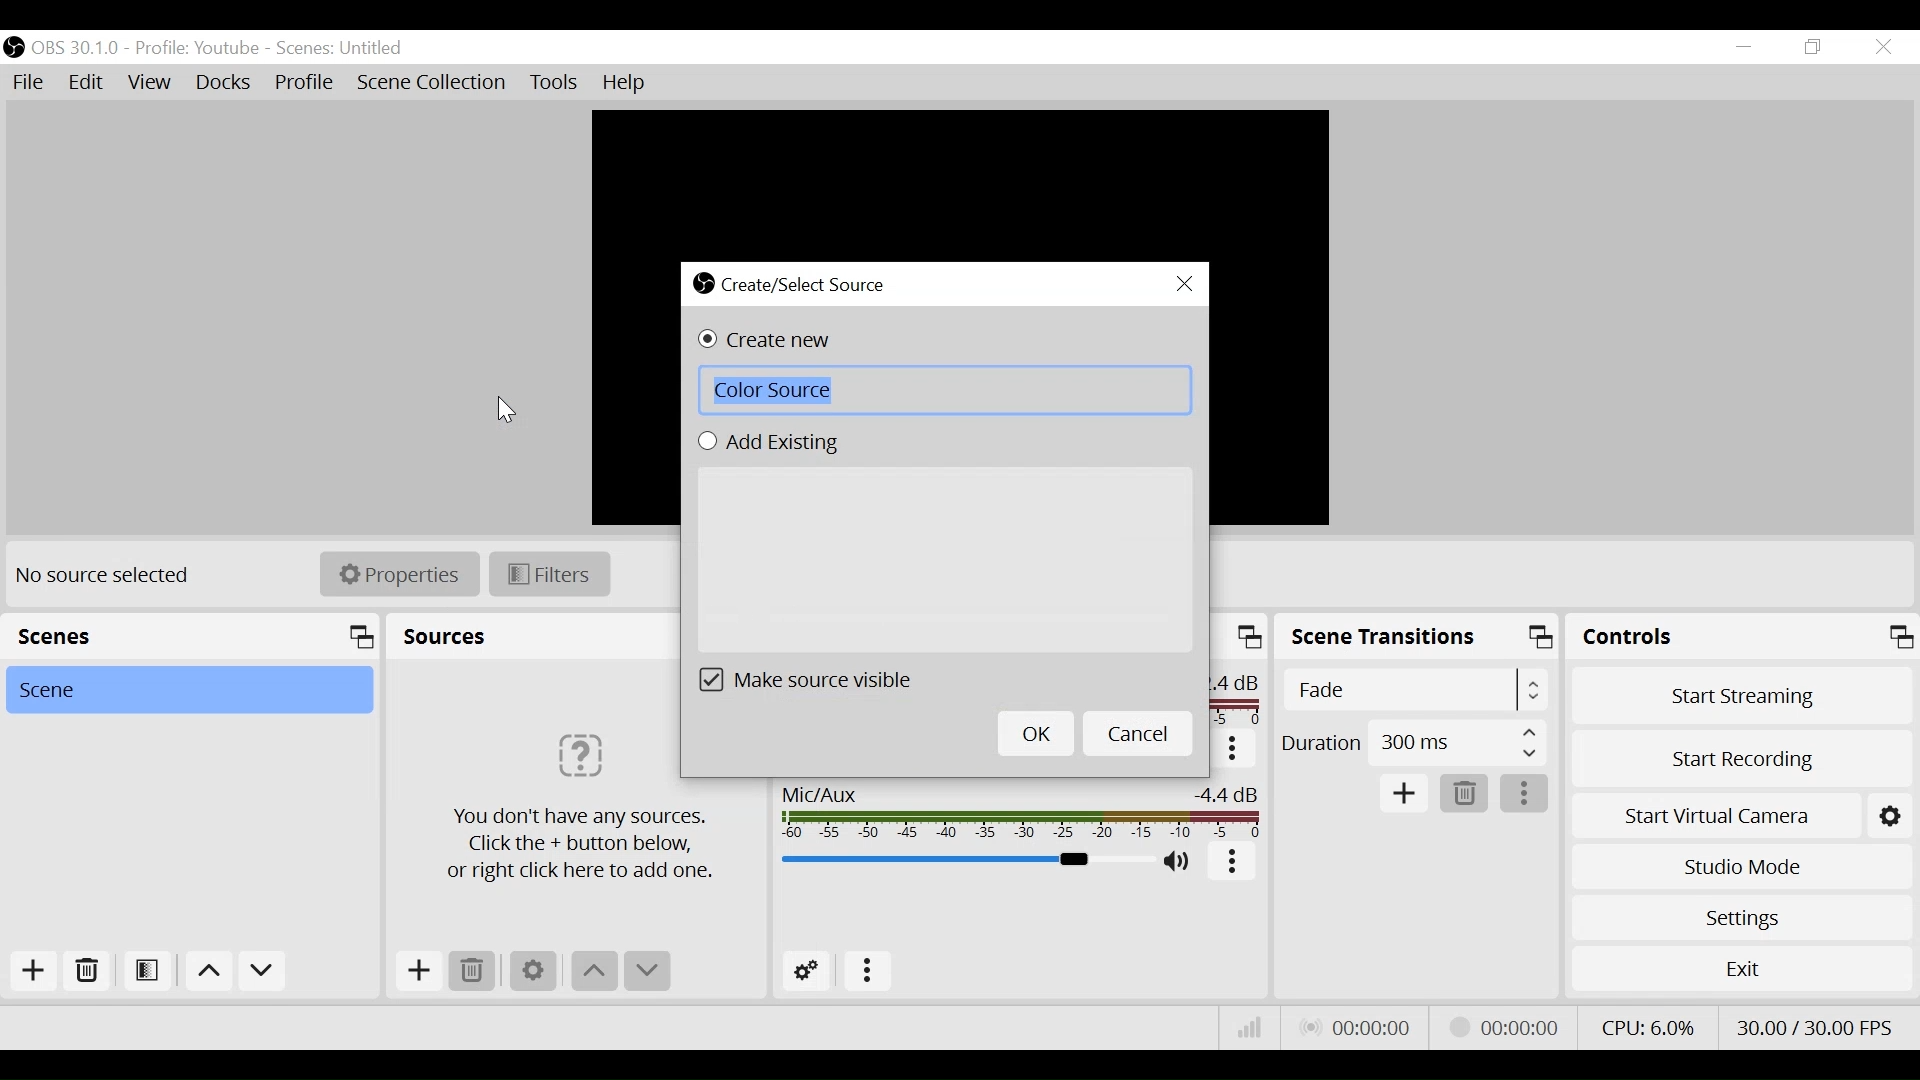 This screenshot has width=1920, height=1080. What do you see at coordinates (1743, 640) in the screenshot?
I see `Controls` at bounding box center [1743, 640].